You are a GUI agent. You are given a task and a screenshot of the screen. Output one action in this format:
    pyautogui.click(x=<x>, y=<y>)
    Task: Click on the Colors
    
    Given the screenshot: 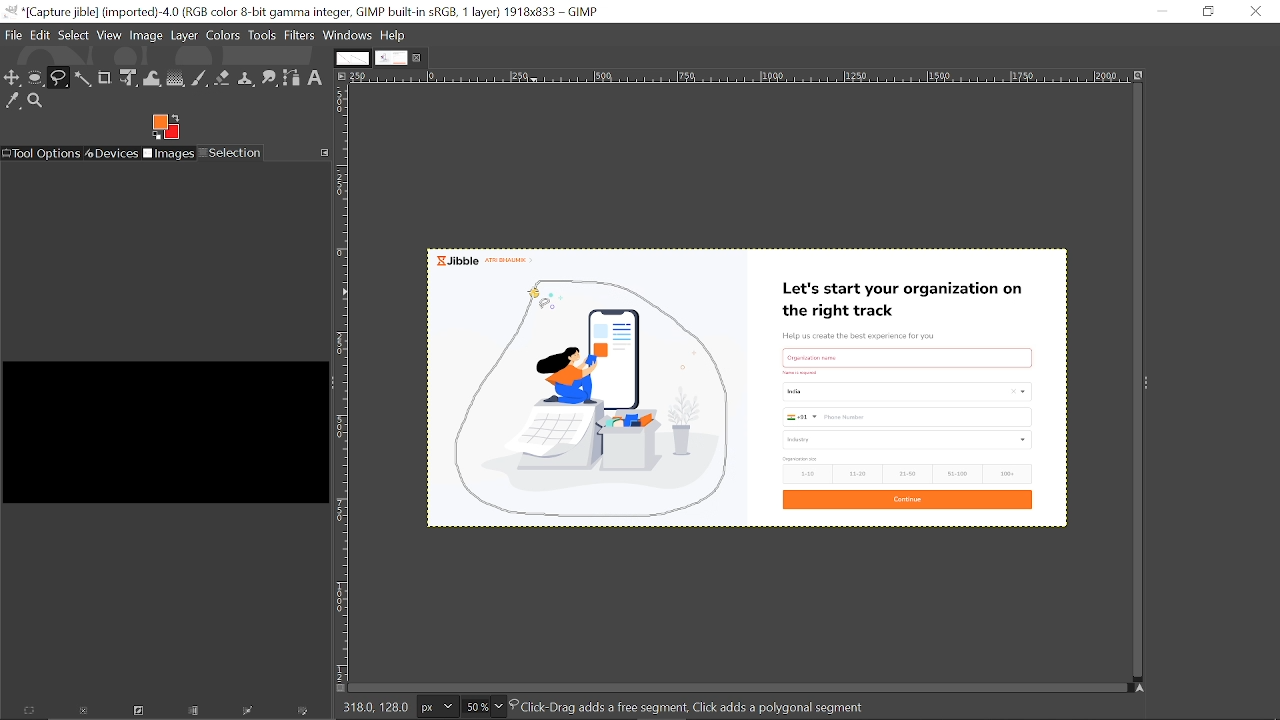 What is the action you would take?
    pyautogui.click(x=224, y=35)
    